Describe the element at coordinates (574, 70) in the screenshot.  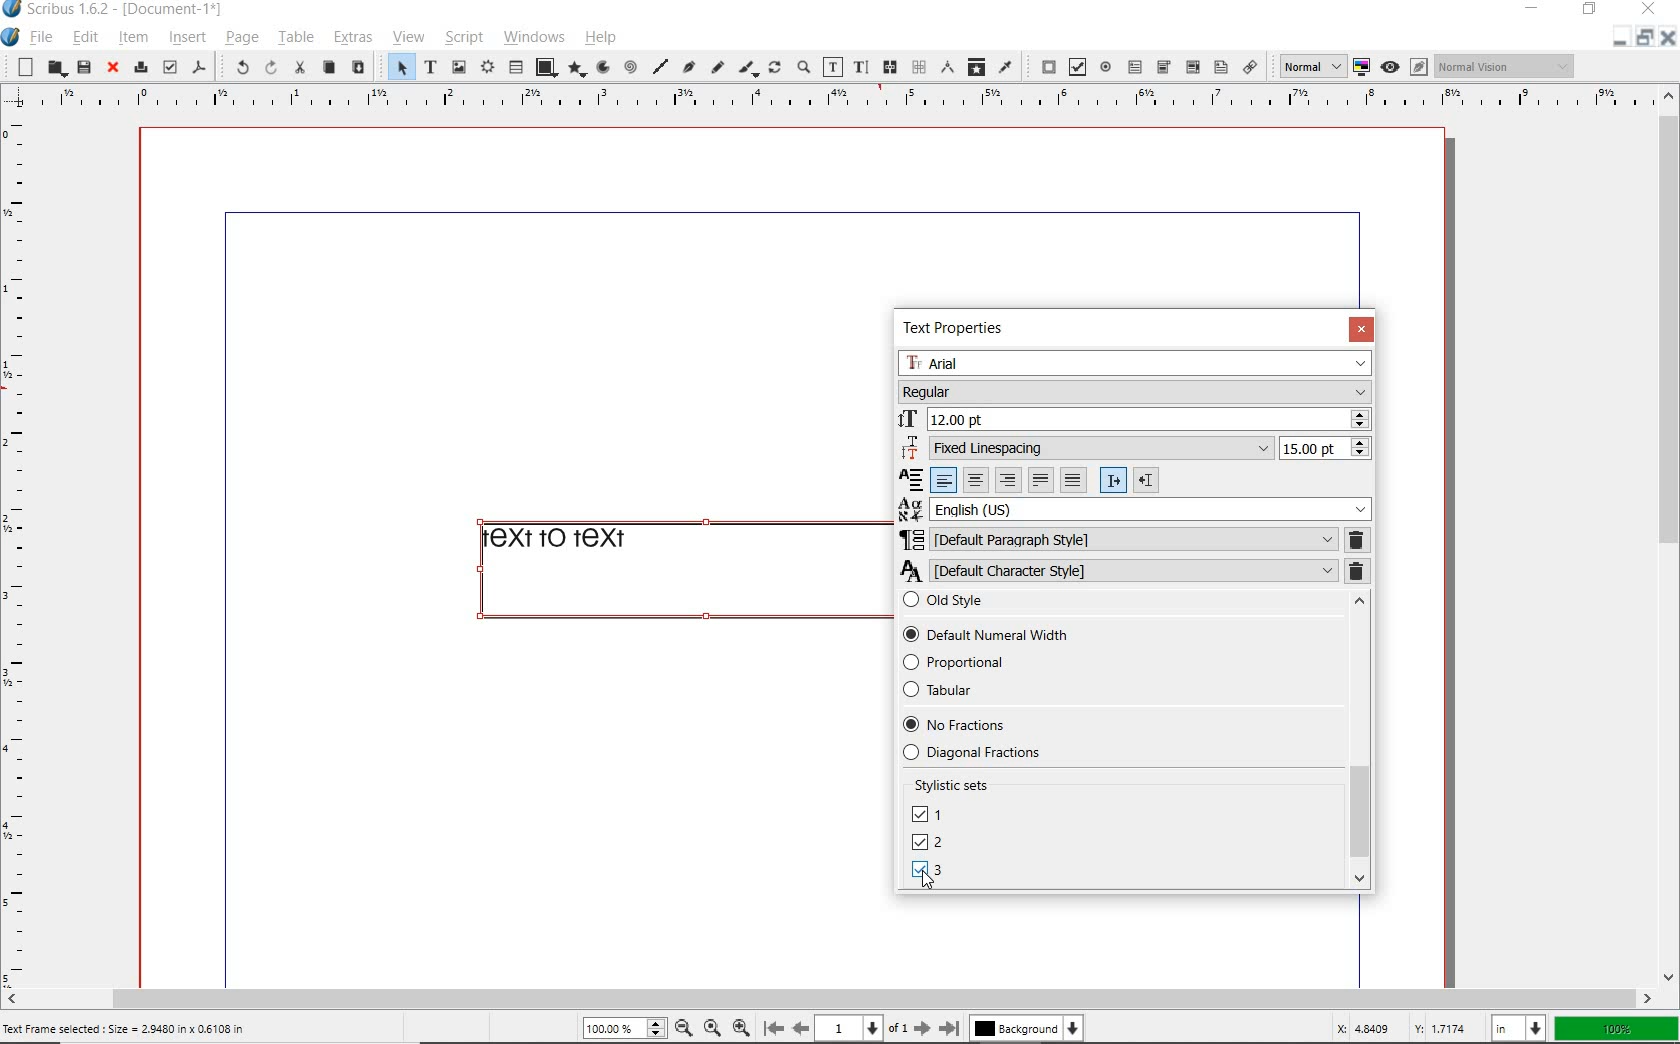
I see `polygon` at that location.